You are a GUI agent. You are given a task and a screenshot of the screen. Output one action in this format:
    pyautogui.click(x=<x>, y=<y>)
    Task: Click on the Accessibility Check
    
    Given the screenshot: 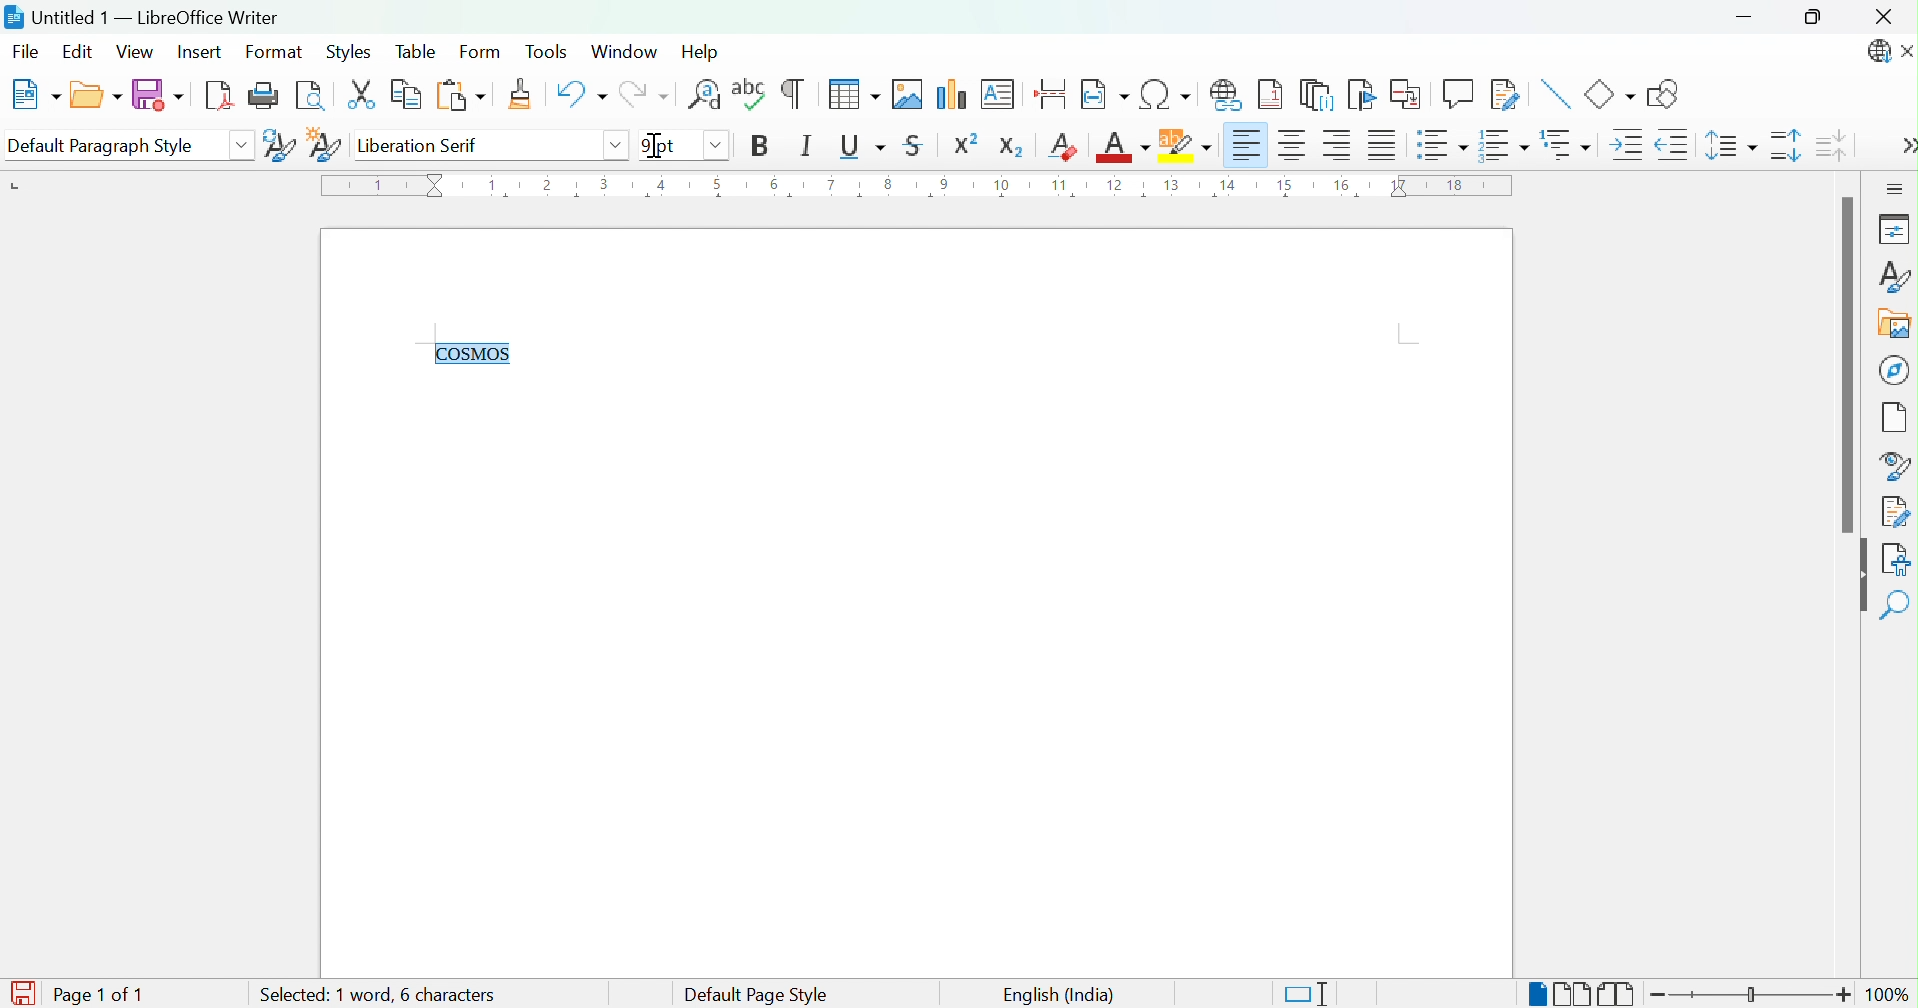 What is the action you would take?
    pyautogui.click(x=1899, y=557)
    